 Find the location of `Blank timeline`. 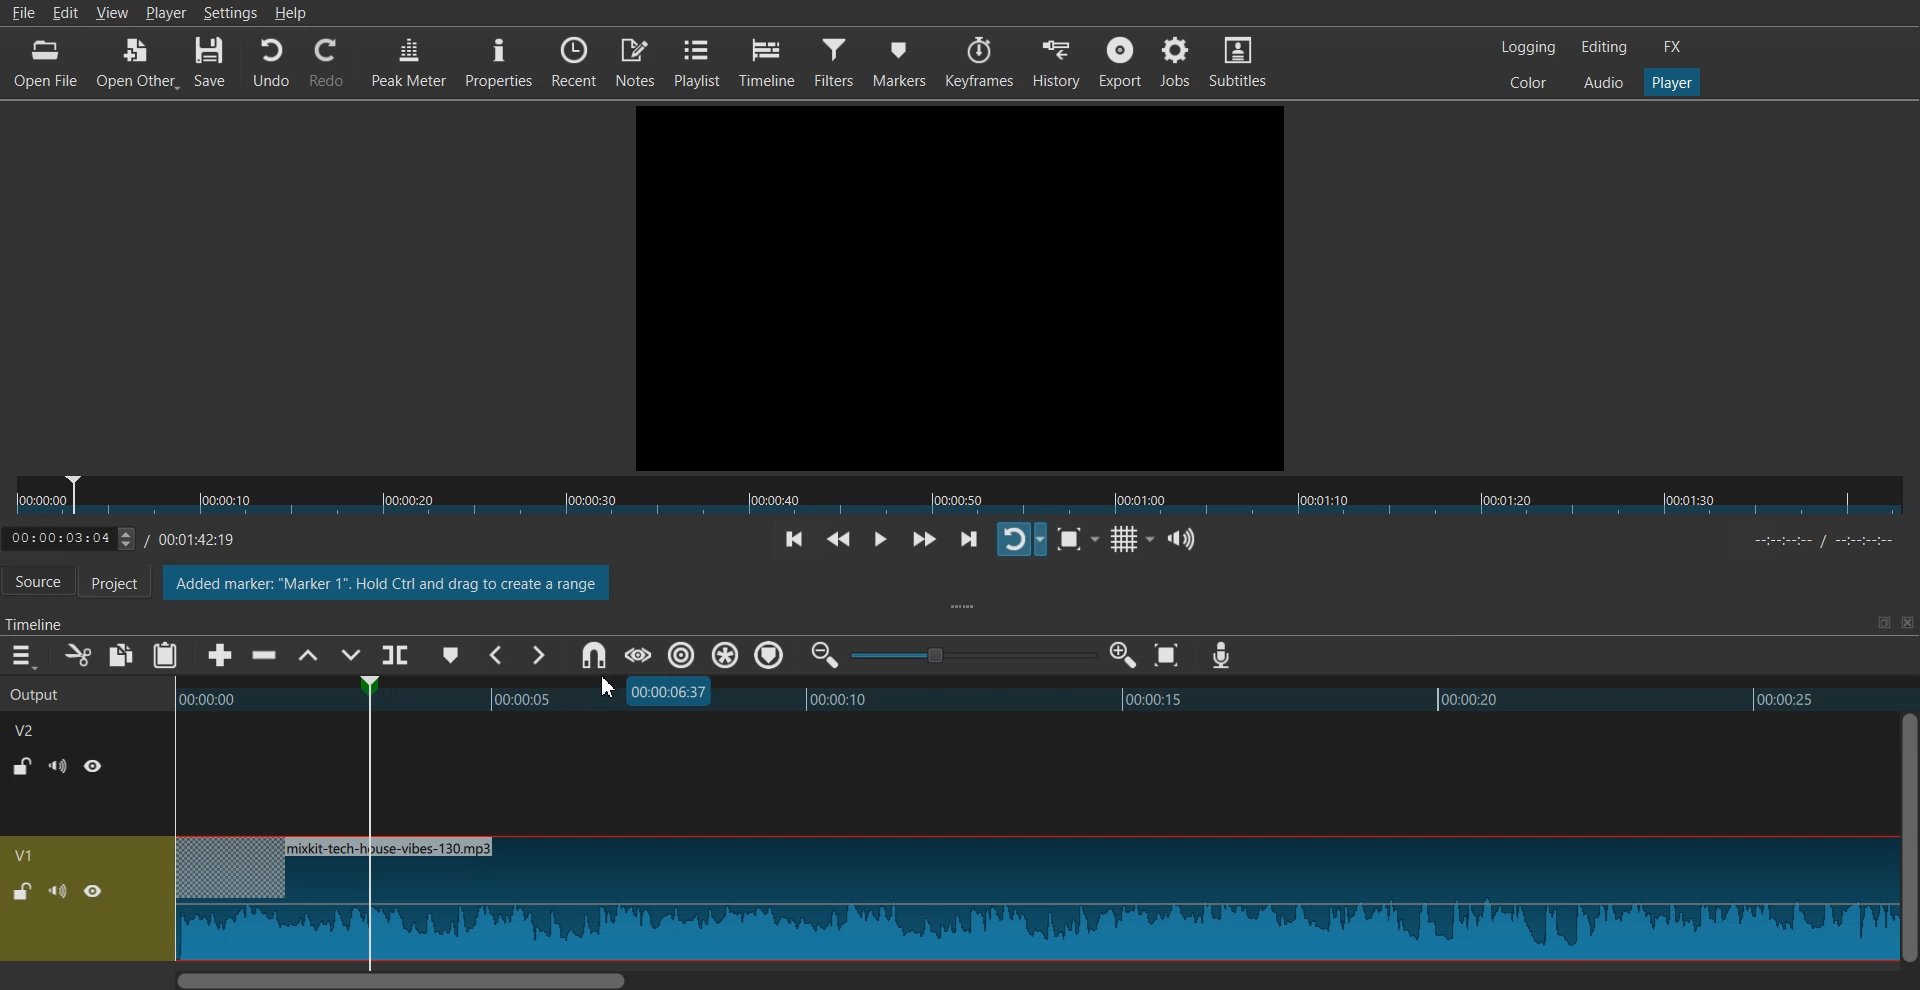

Blank timeline is located at coordinates (1032, 774).